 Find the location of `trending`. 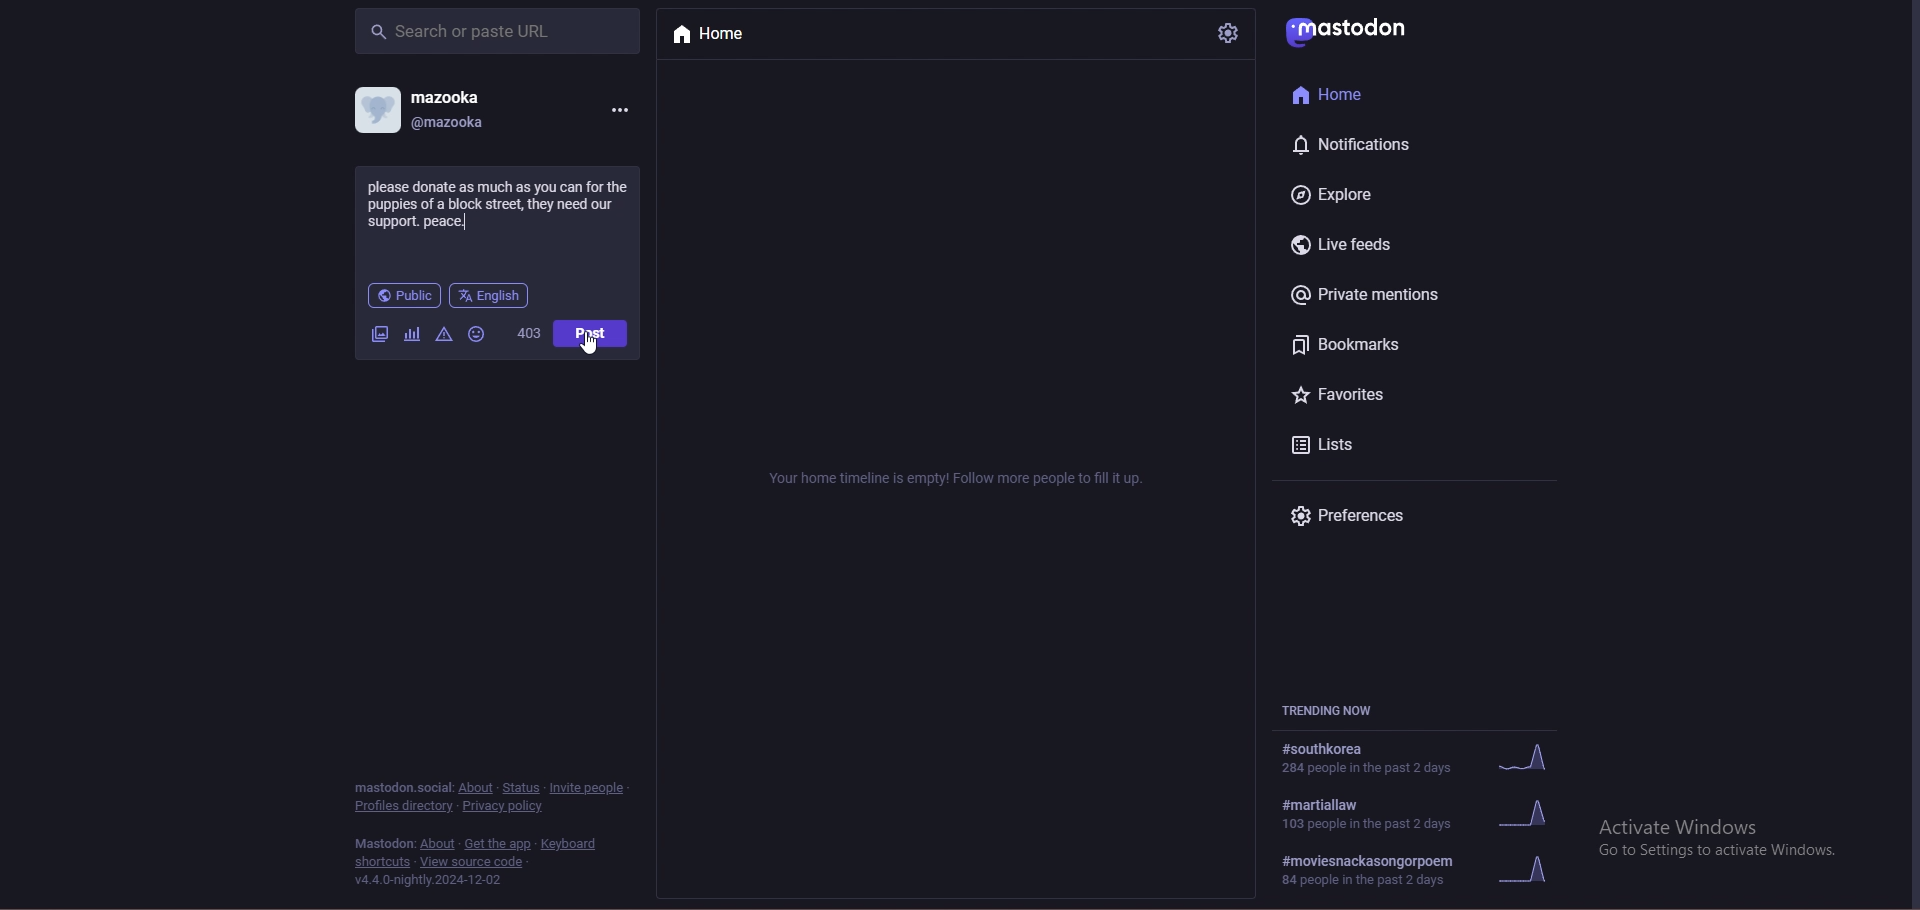

trending is located at coordinates (1415, 757).